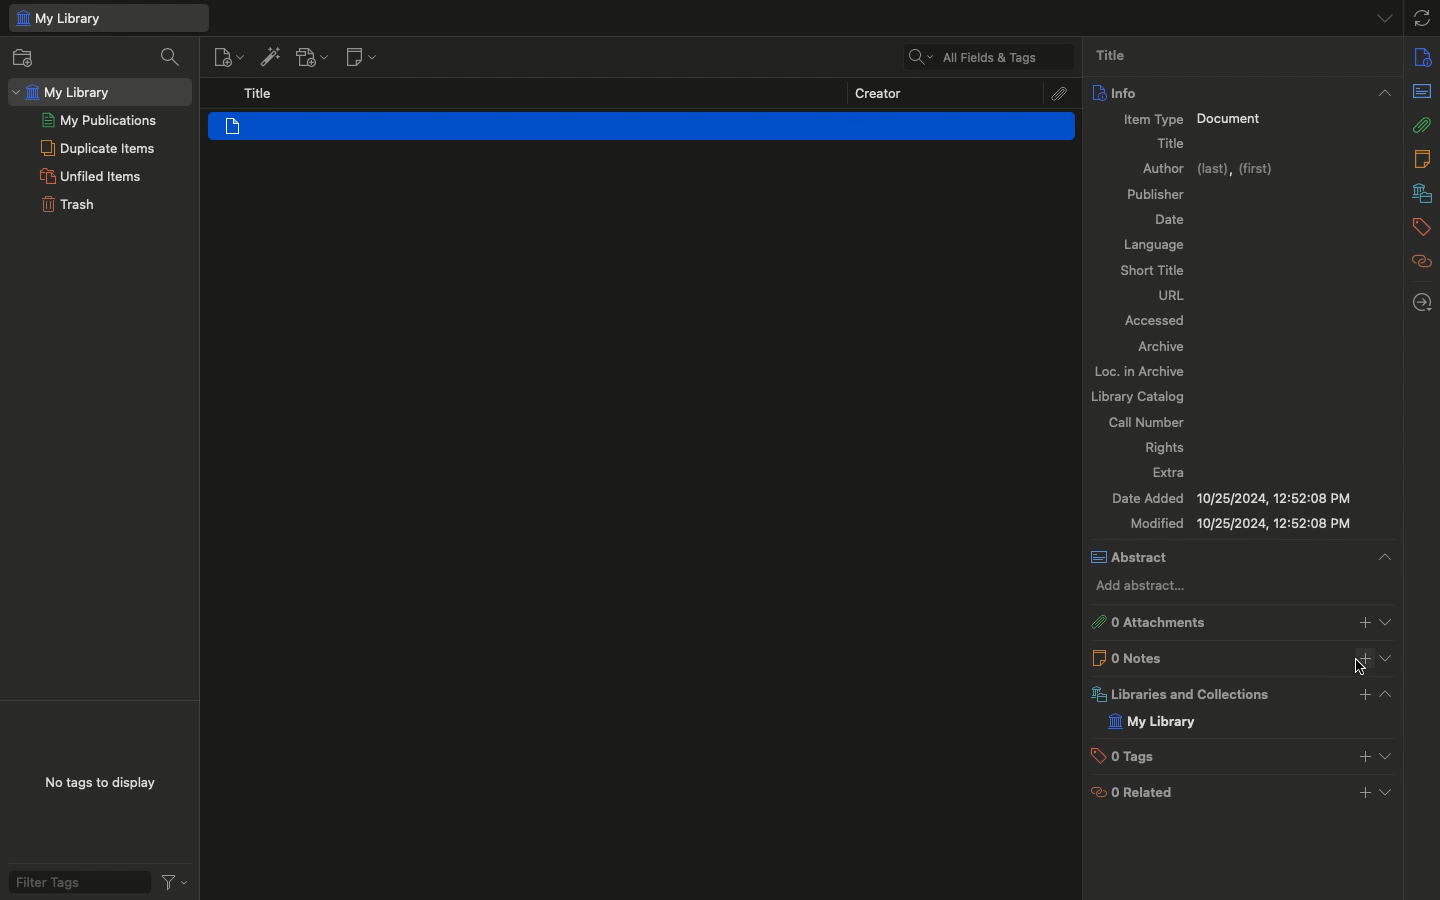 The image size is (1440, 900). Describe the element at coordinates (31, 57) in the screenshot. I see `New collection` at that location.